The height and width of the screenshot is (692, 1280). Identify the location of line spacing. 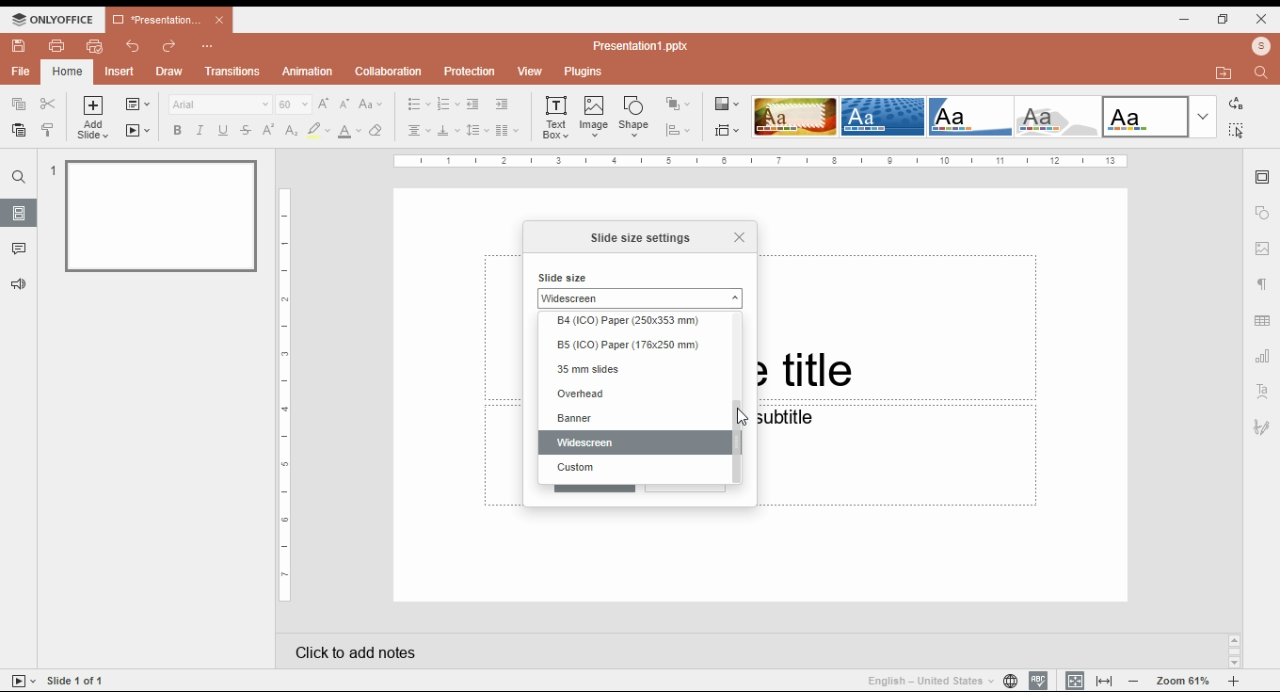
(478, 131).